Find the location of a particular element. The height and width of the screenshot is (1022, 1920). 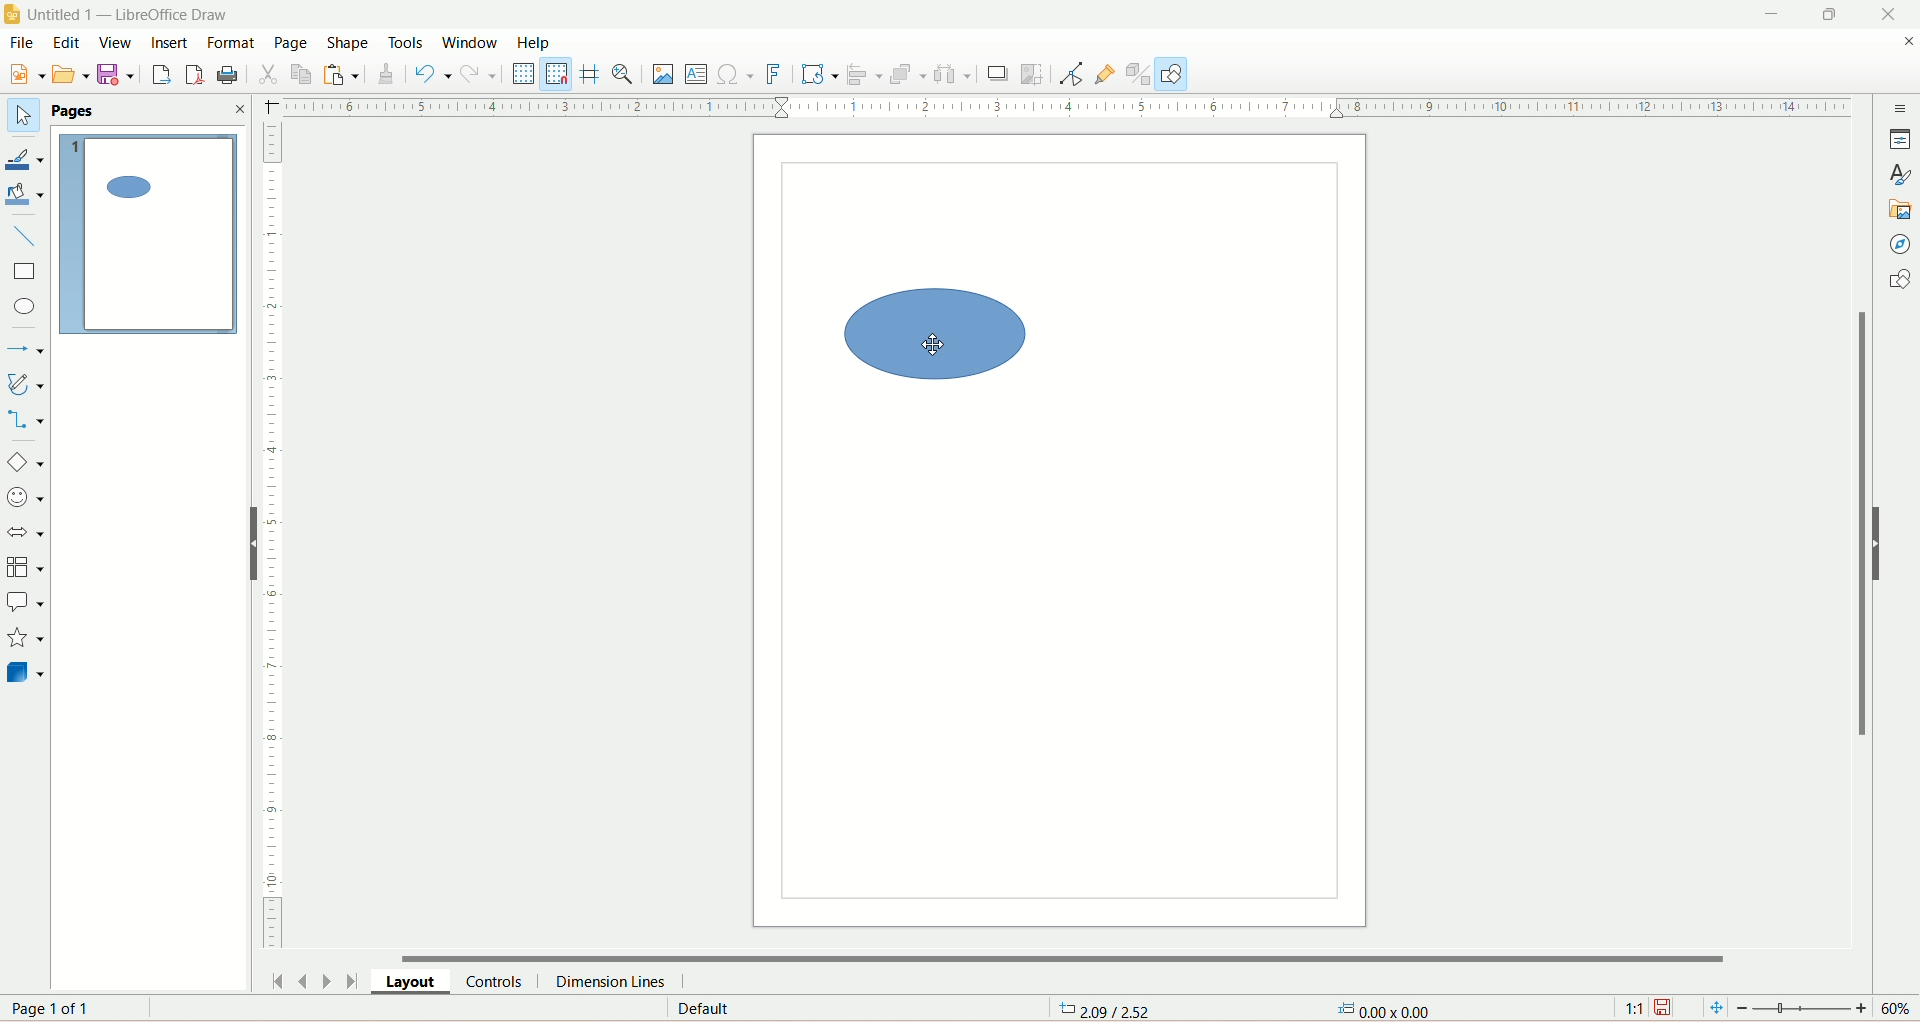

close is located at coordinates (239, 111).